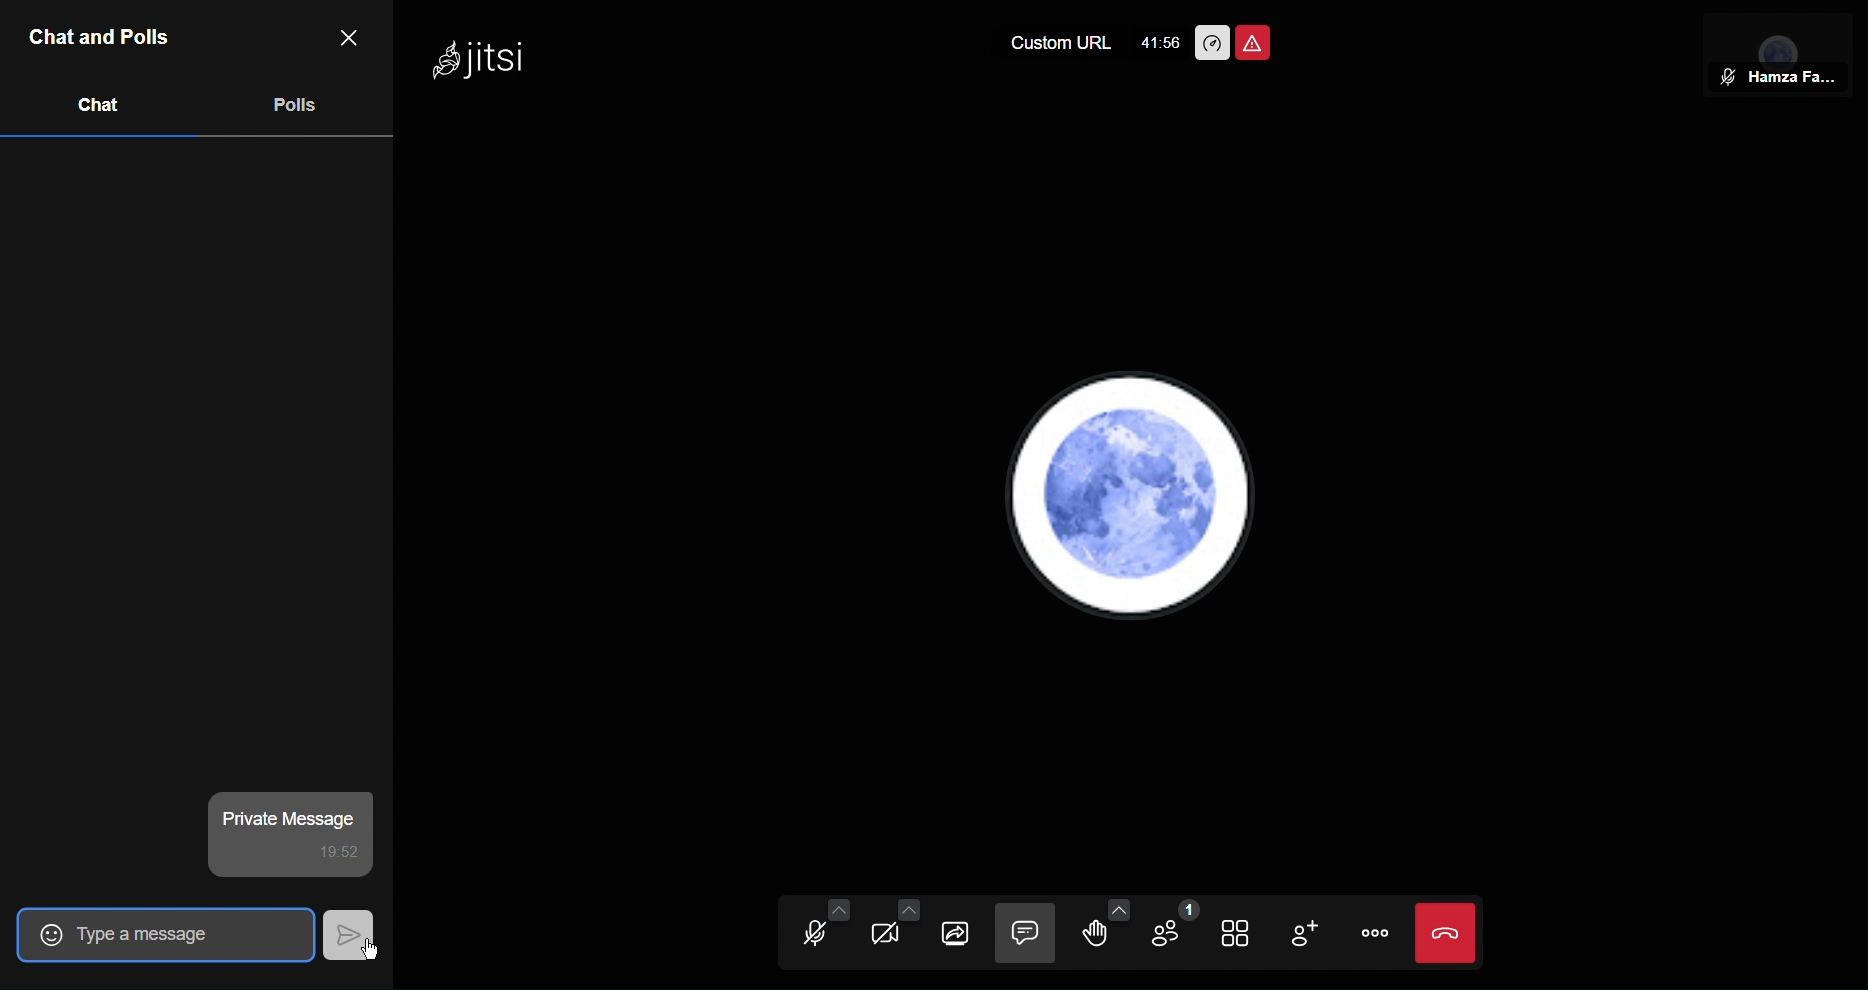 This screenshot has height=990, width=1868. I want to click on Cursor, so click(369, 950).